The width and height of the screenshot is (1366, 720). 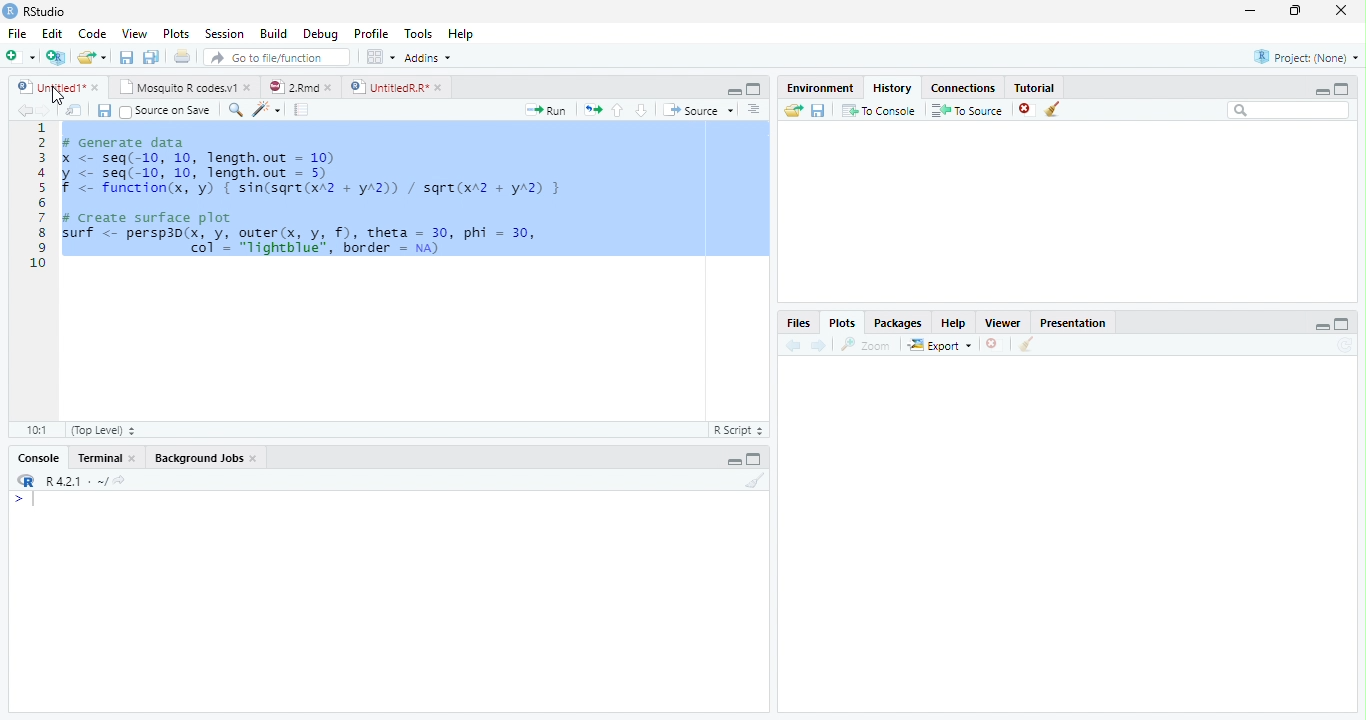 I want to click on restore, so click(x=1295, y=10).